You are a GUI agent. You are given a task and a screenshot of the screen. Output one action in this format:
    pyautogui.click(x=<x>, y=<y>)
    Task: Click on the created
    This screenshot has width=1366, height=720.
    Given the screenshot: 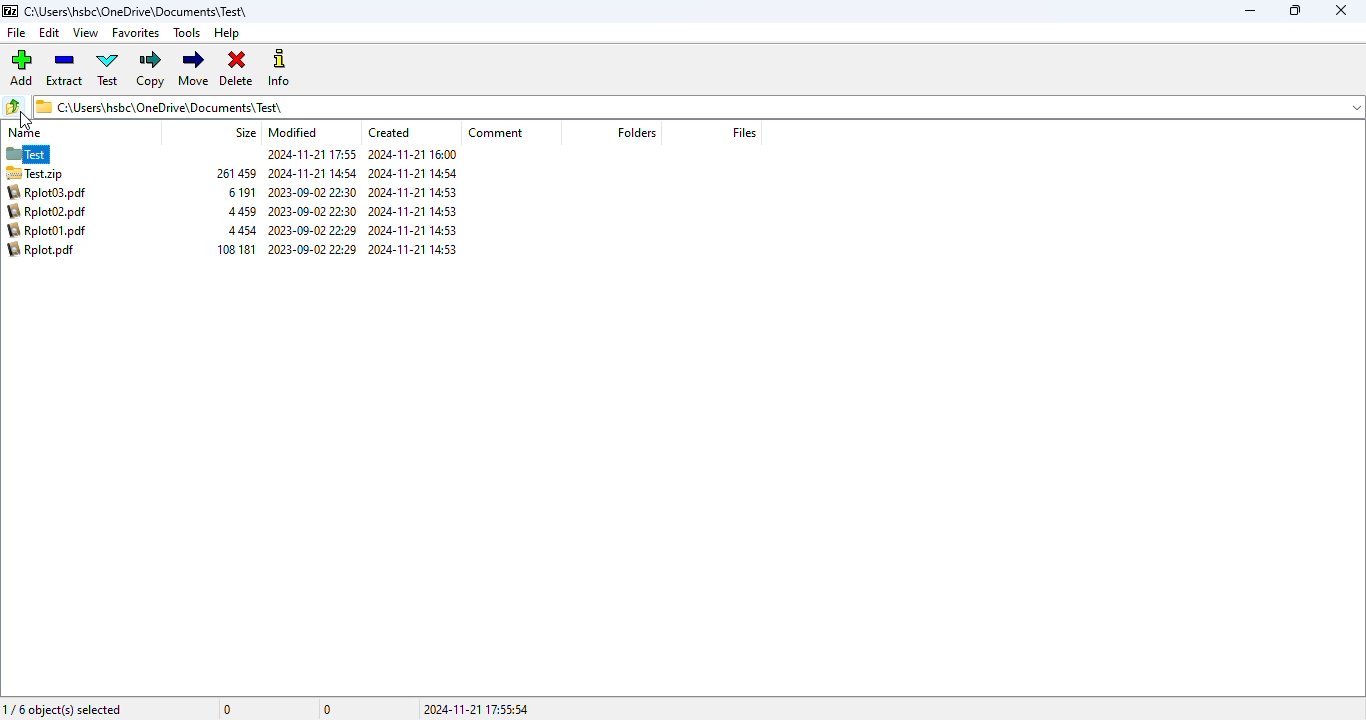 What is the action you would take?
    pyautogui.click(x=388, y=133)
    